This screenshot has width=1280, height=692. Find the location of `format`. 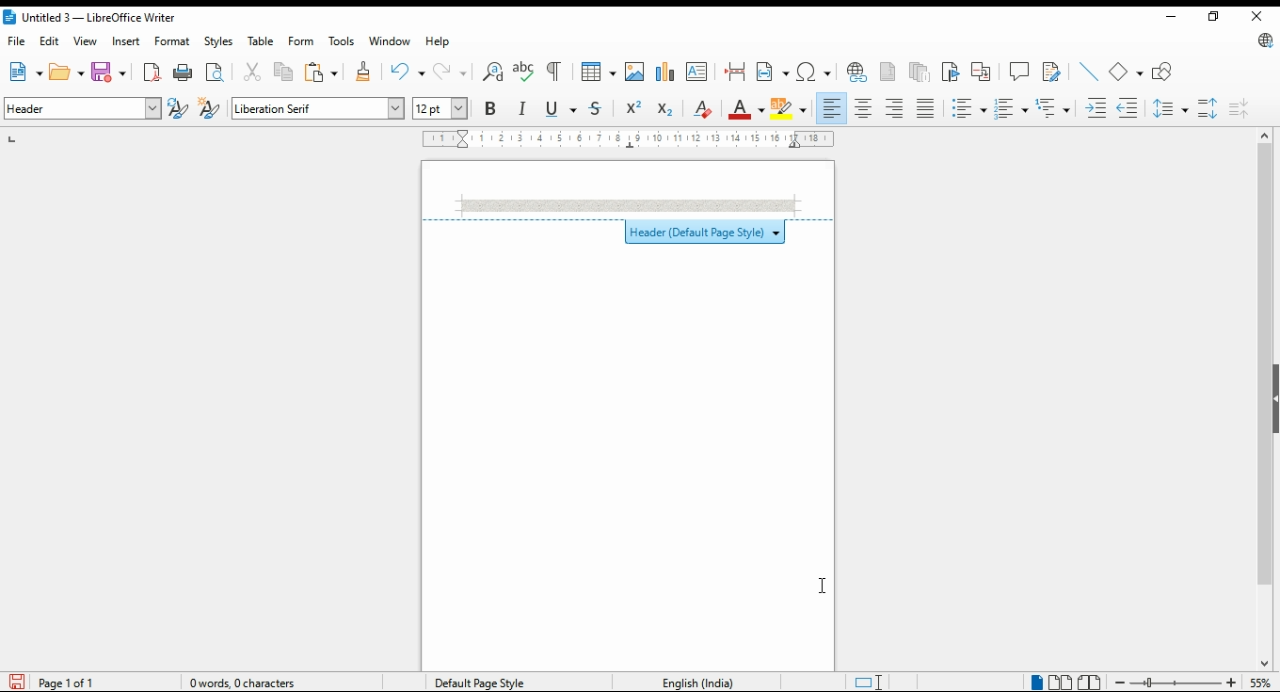

format is located at coordinates (174, 41).